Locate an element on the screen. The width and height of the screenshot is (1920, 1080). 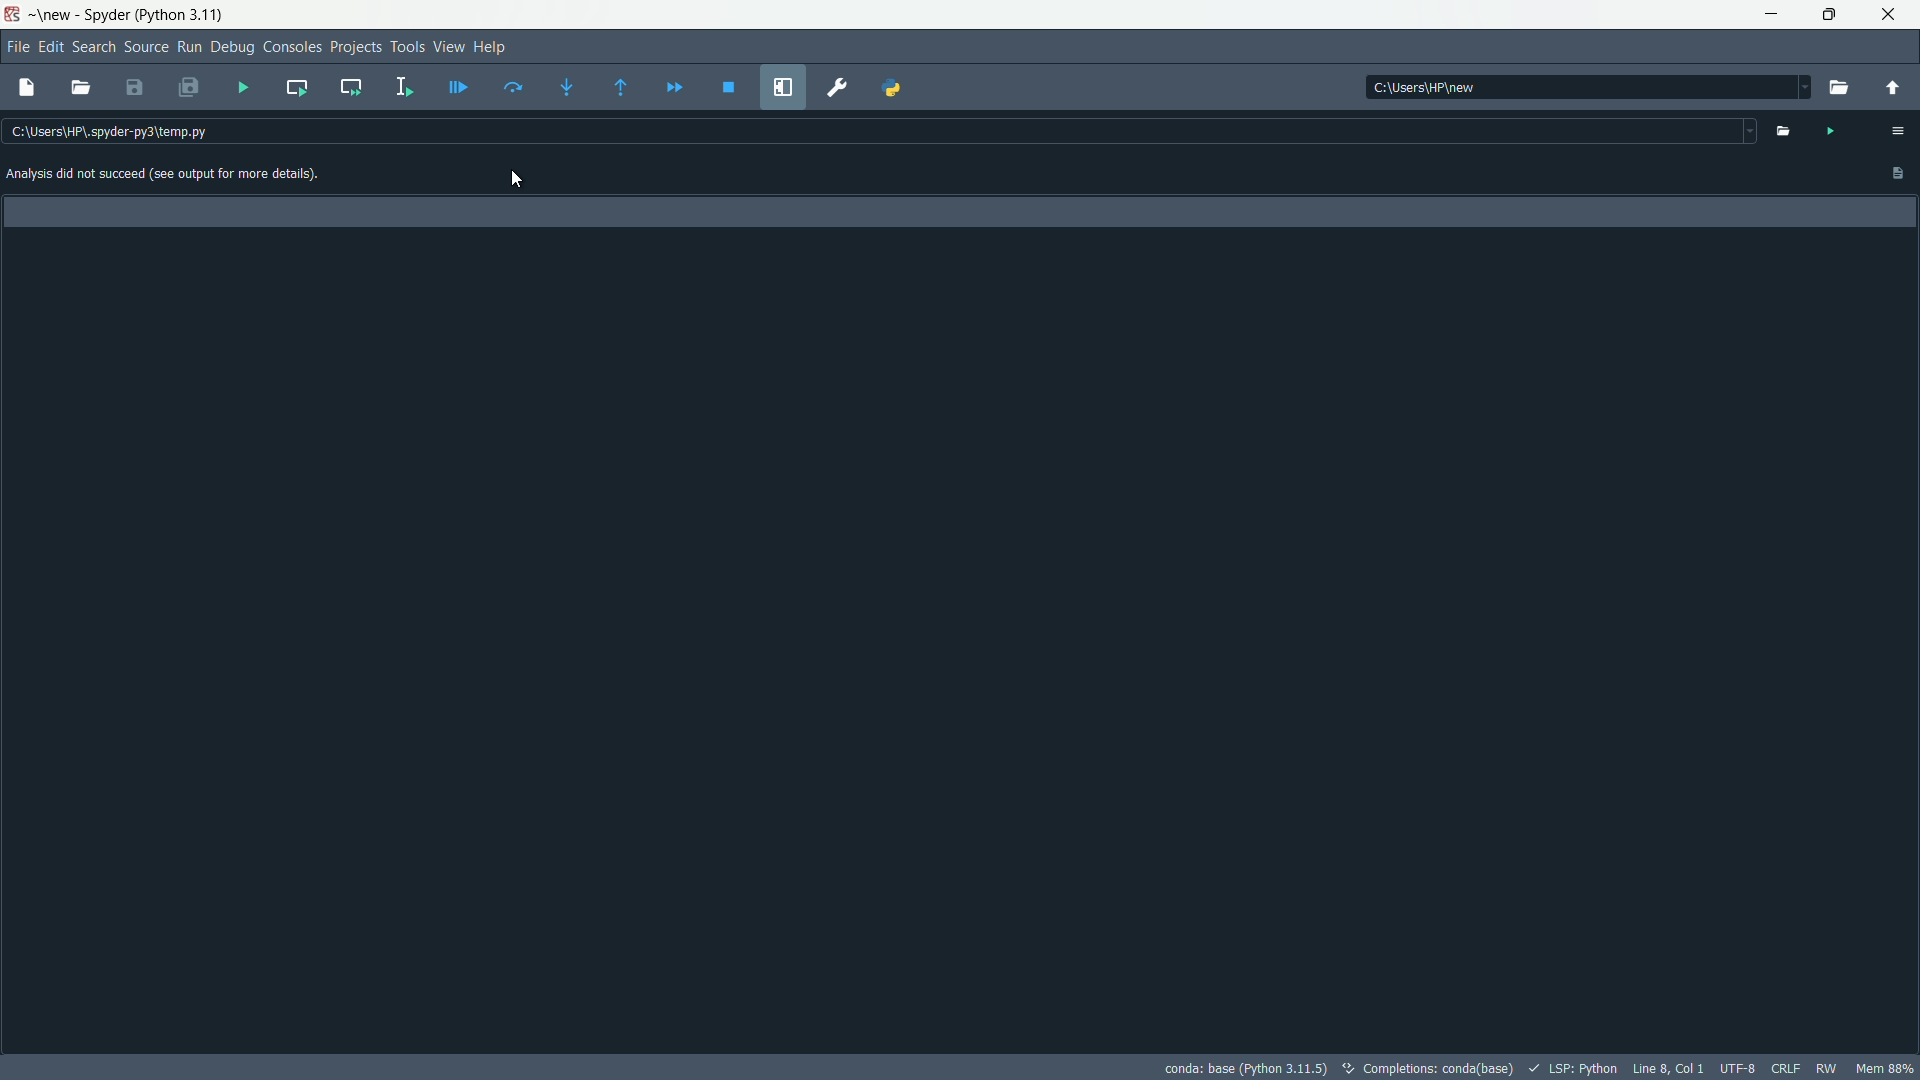
minimize is located at coordinates (1775, 15).